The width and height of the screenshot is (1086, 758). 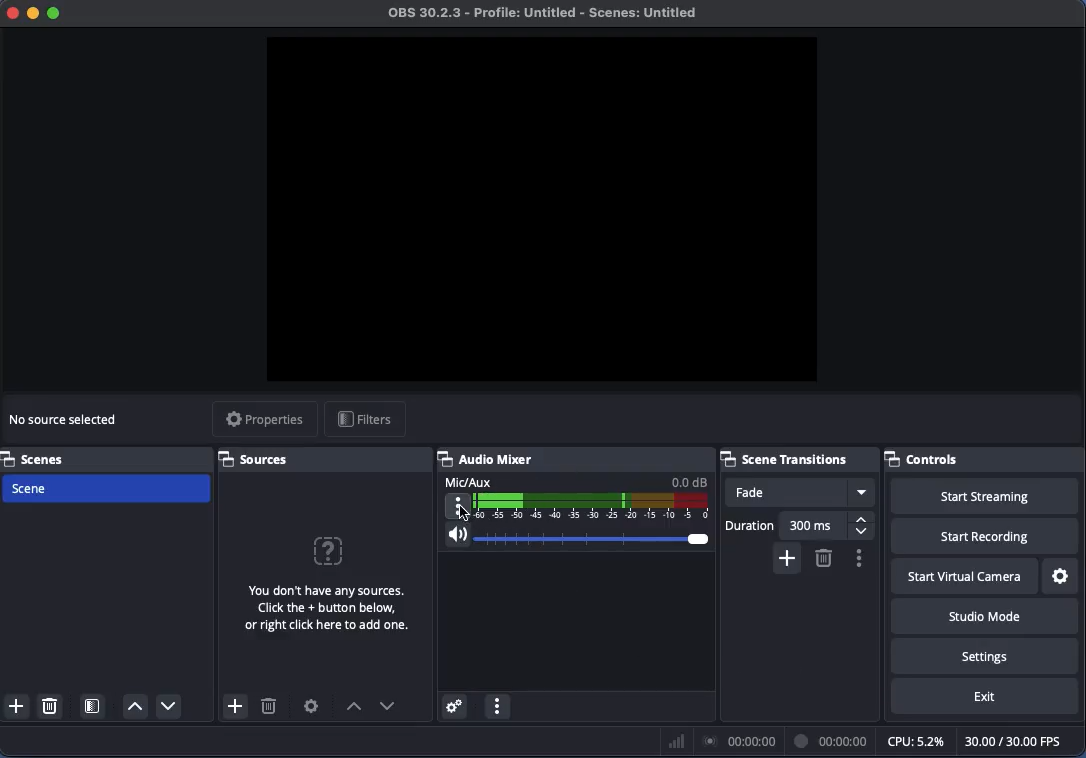 I want to click on Filters, so click(x=365, y=421).